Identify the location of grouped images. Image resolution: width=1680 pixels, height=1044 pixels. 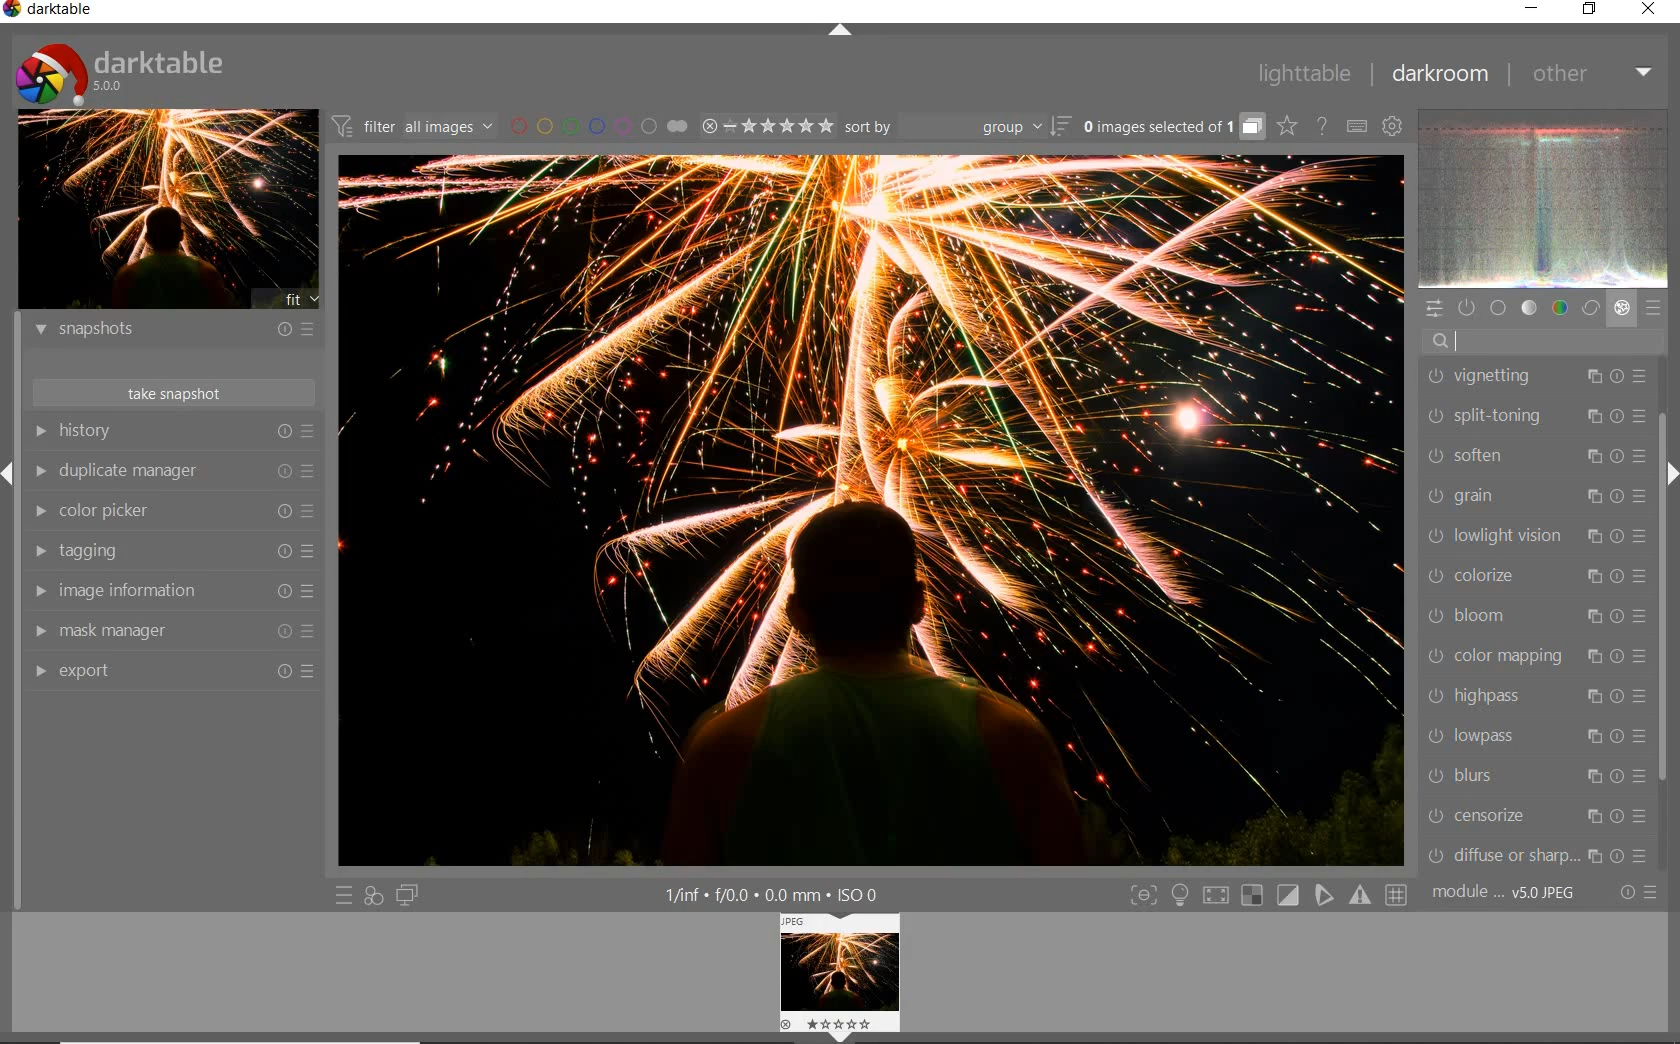
(1172, 125).